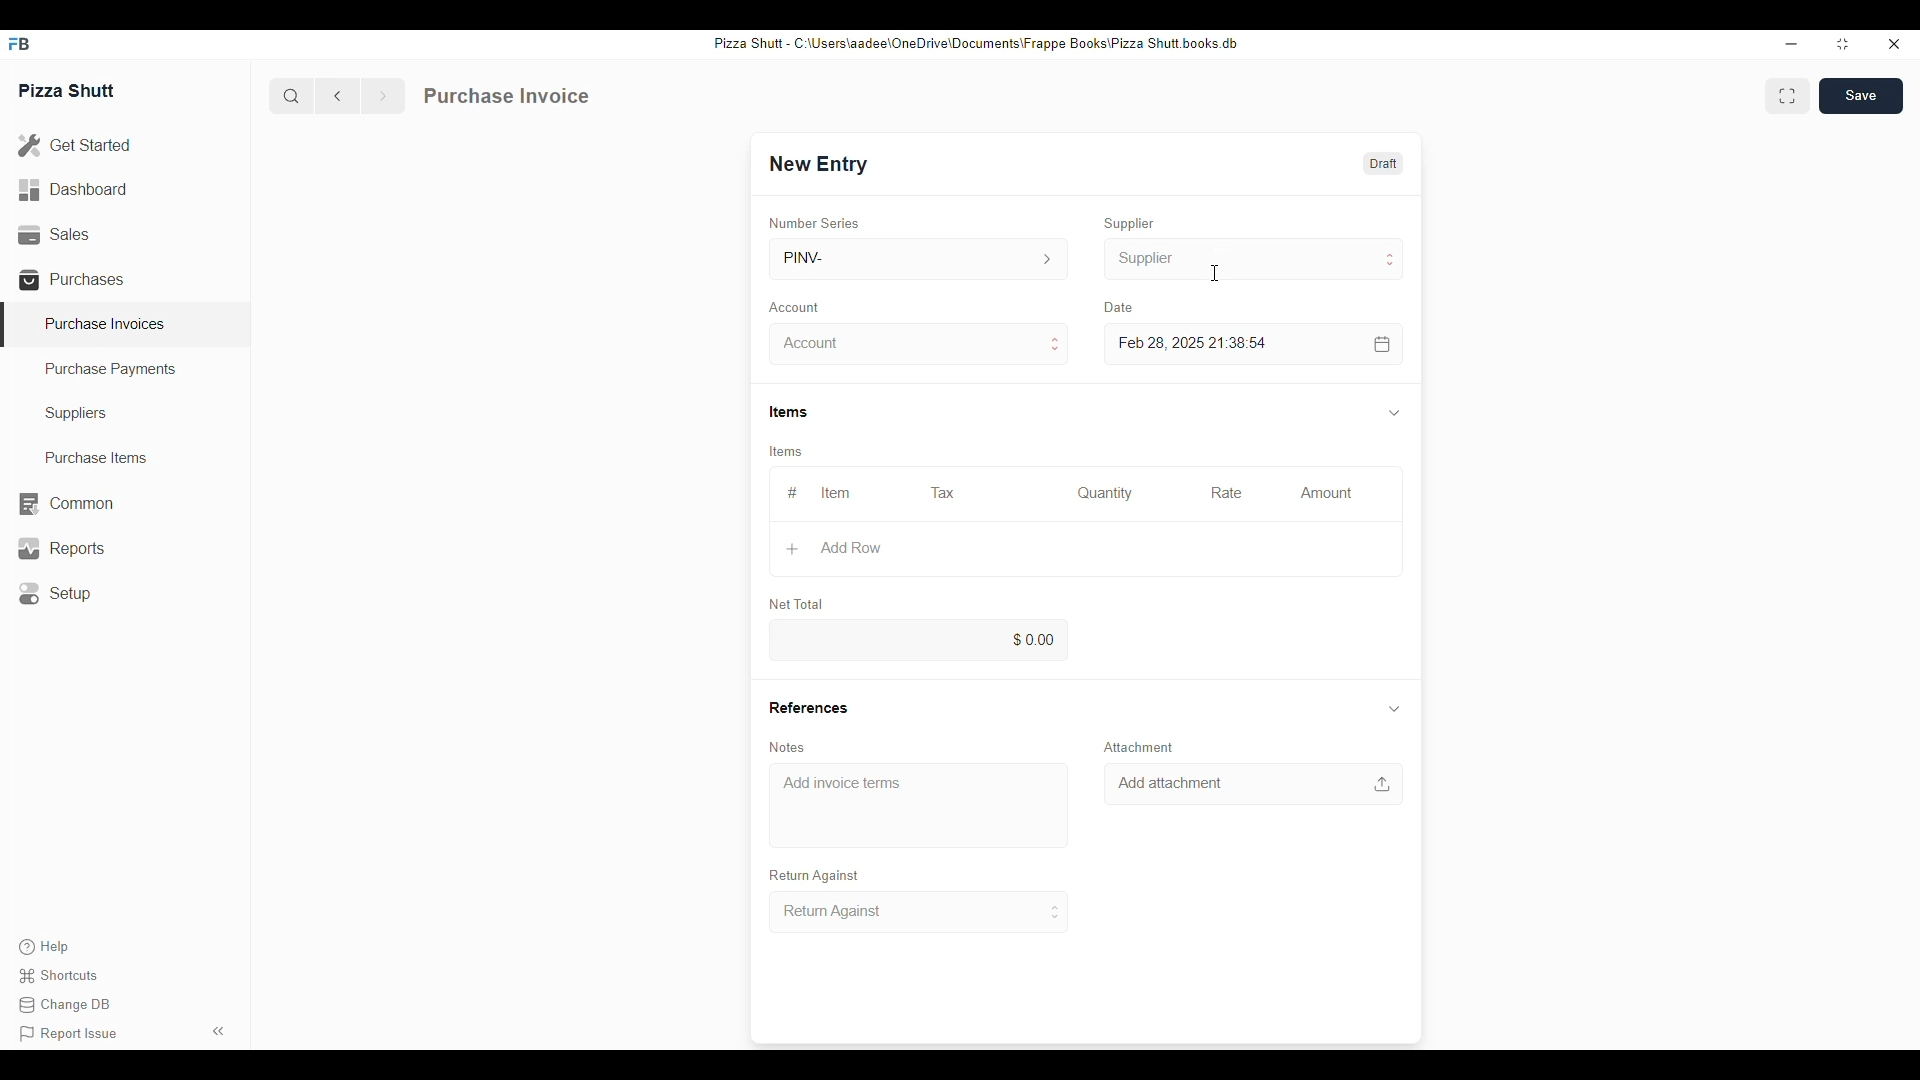 Image resolution: width=1920 pixels, height=1080 pixels. What do you see at coordinates (507, 96) in the screenshot?
I see `Purchase Invoice` at bounding box center [507, 96].